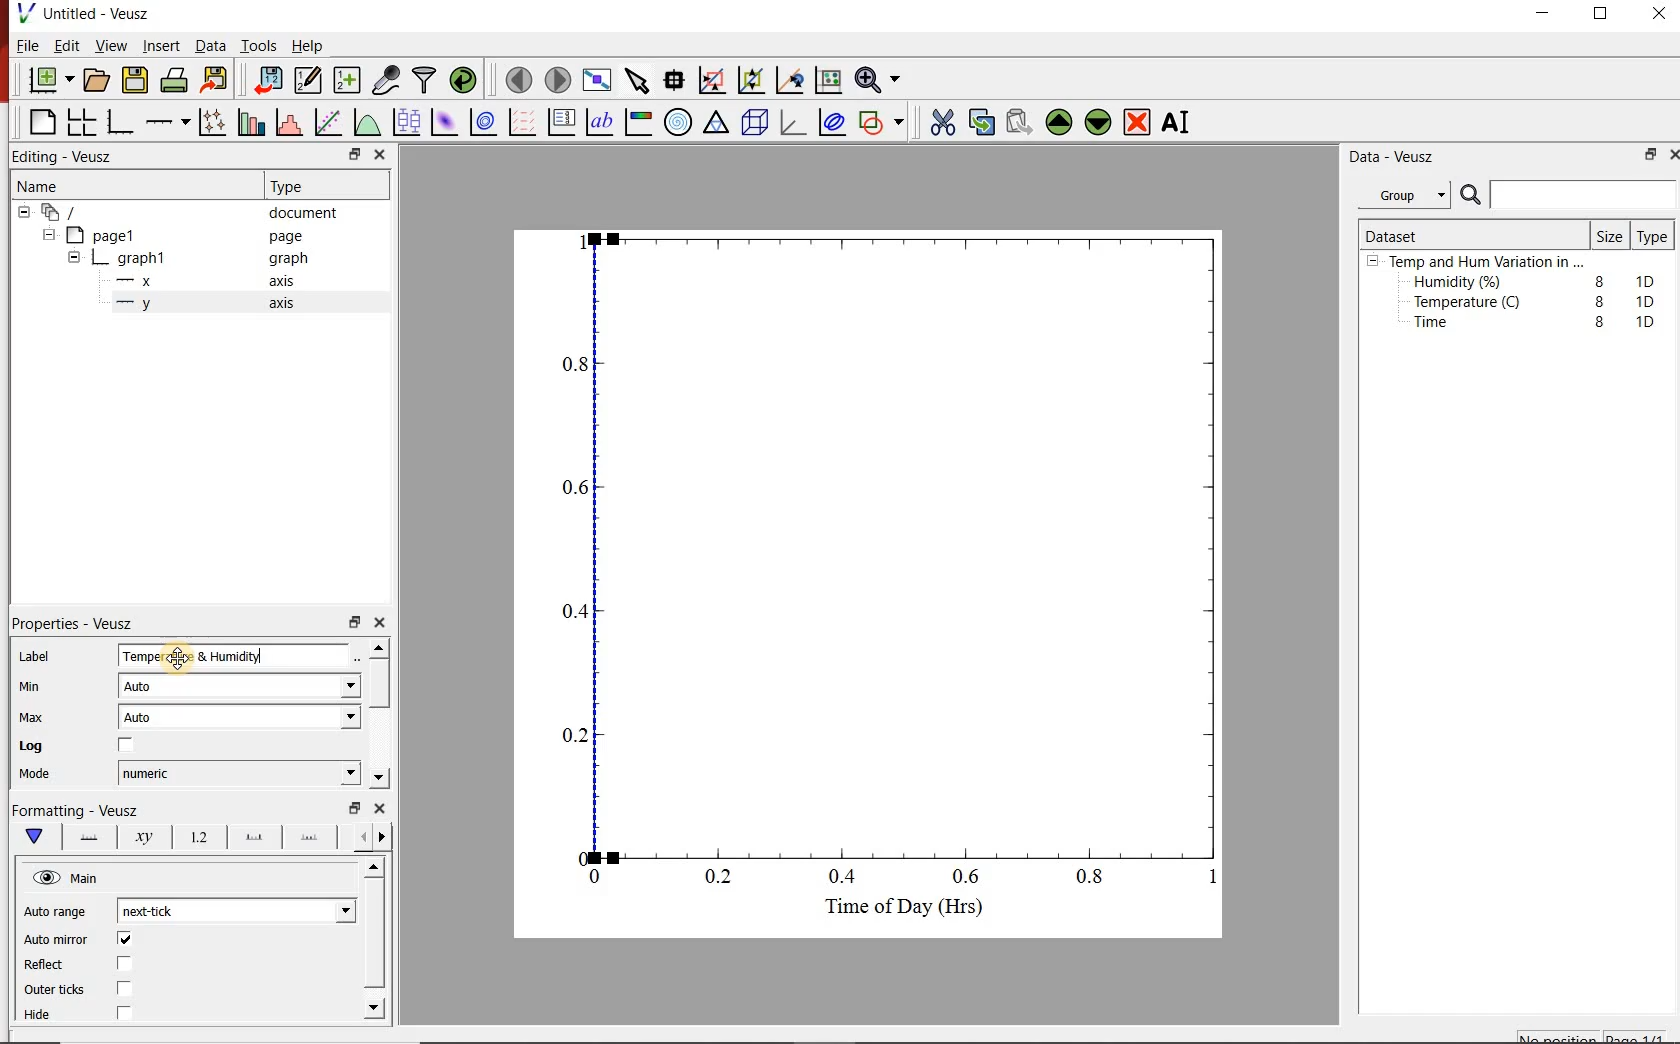  Describe the element at coordinates (67, 48) in the screenshot. I see `Edit` at that location.